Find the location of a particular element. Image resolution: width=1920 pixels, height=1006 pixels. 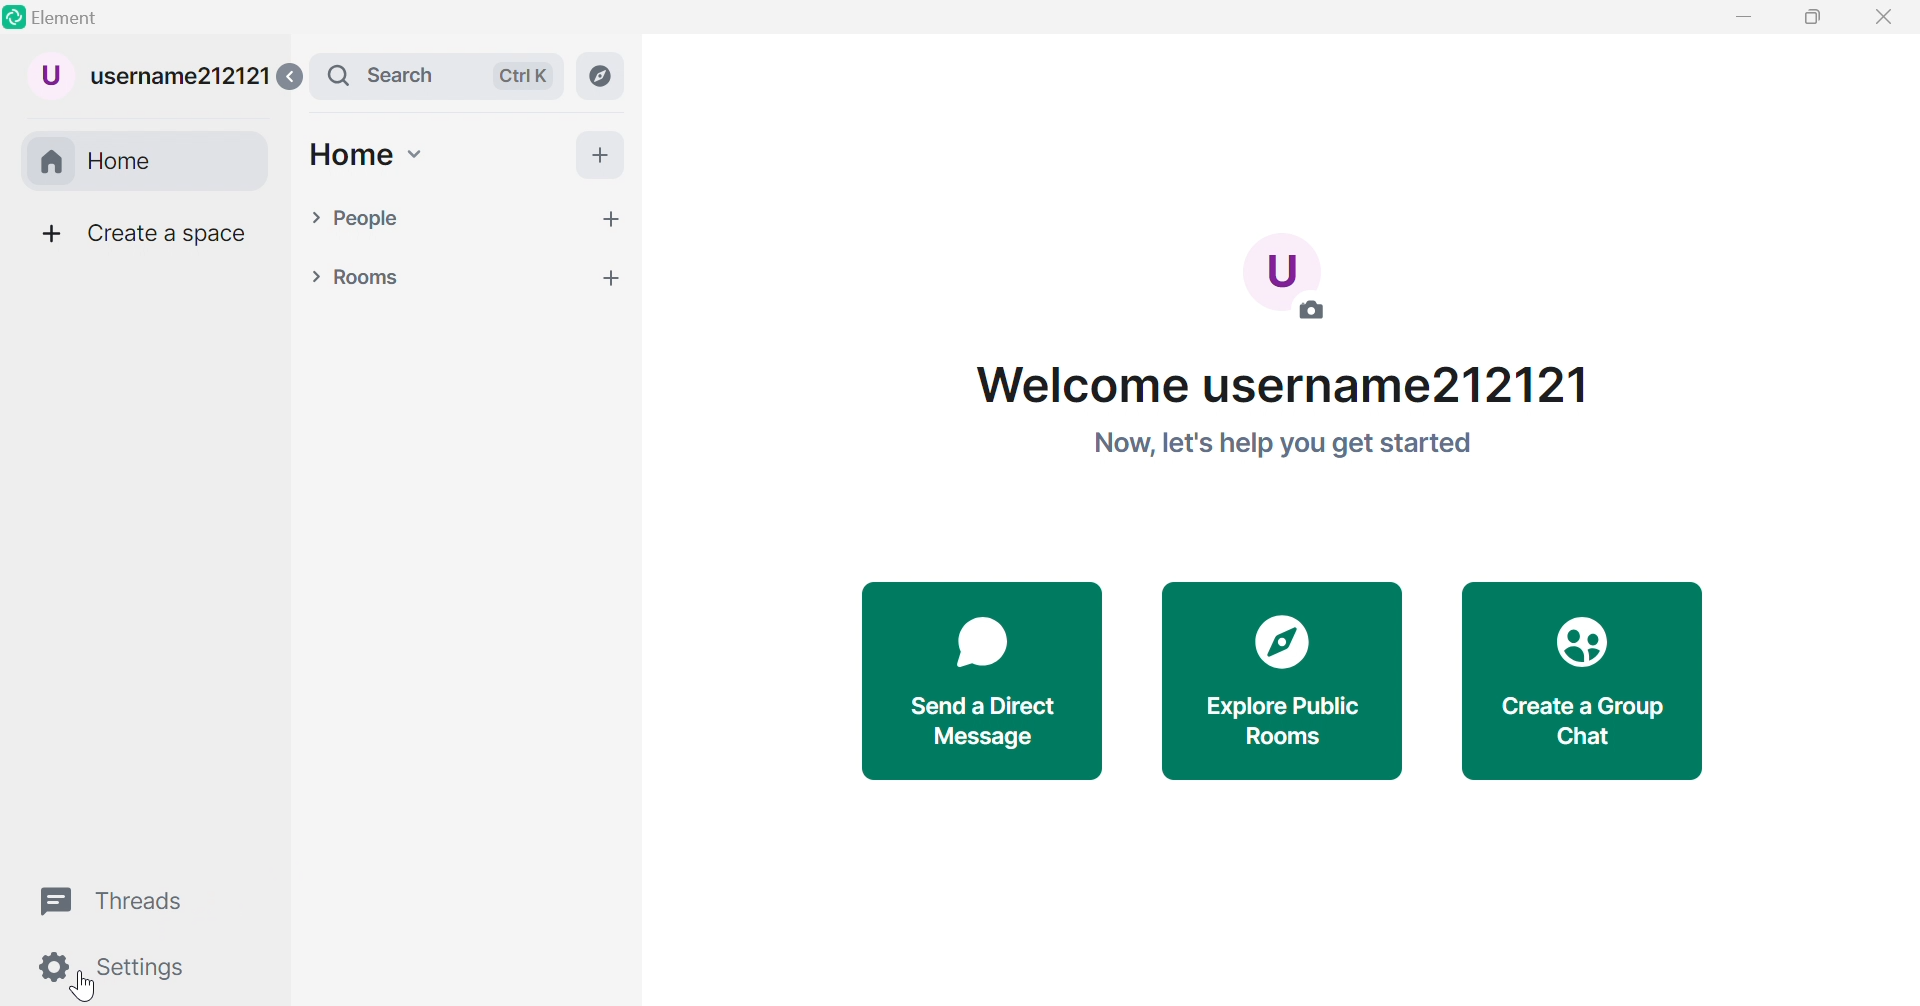

Element logo is located at coordinates (14, 17).